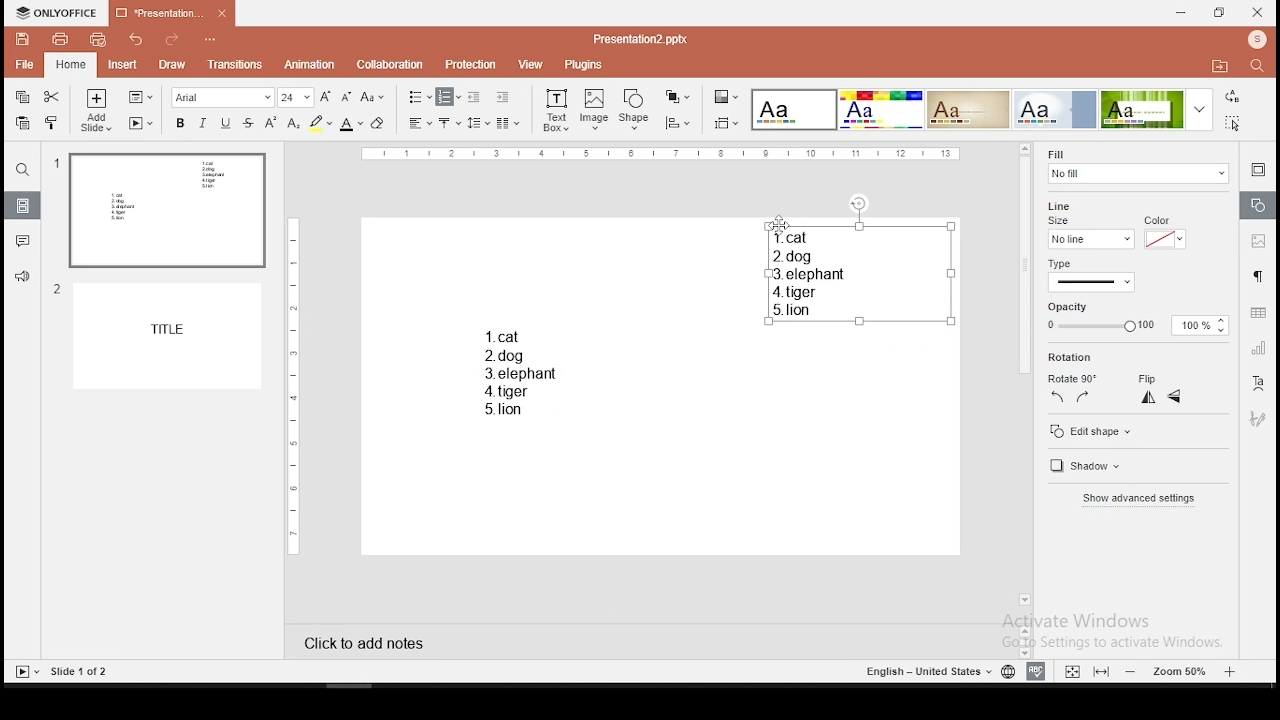  I want to click on decrease indent, so click(476, 96).